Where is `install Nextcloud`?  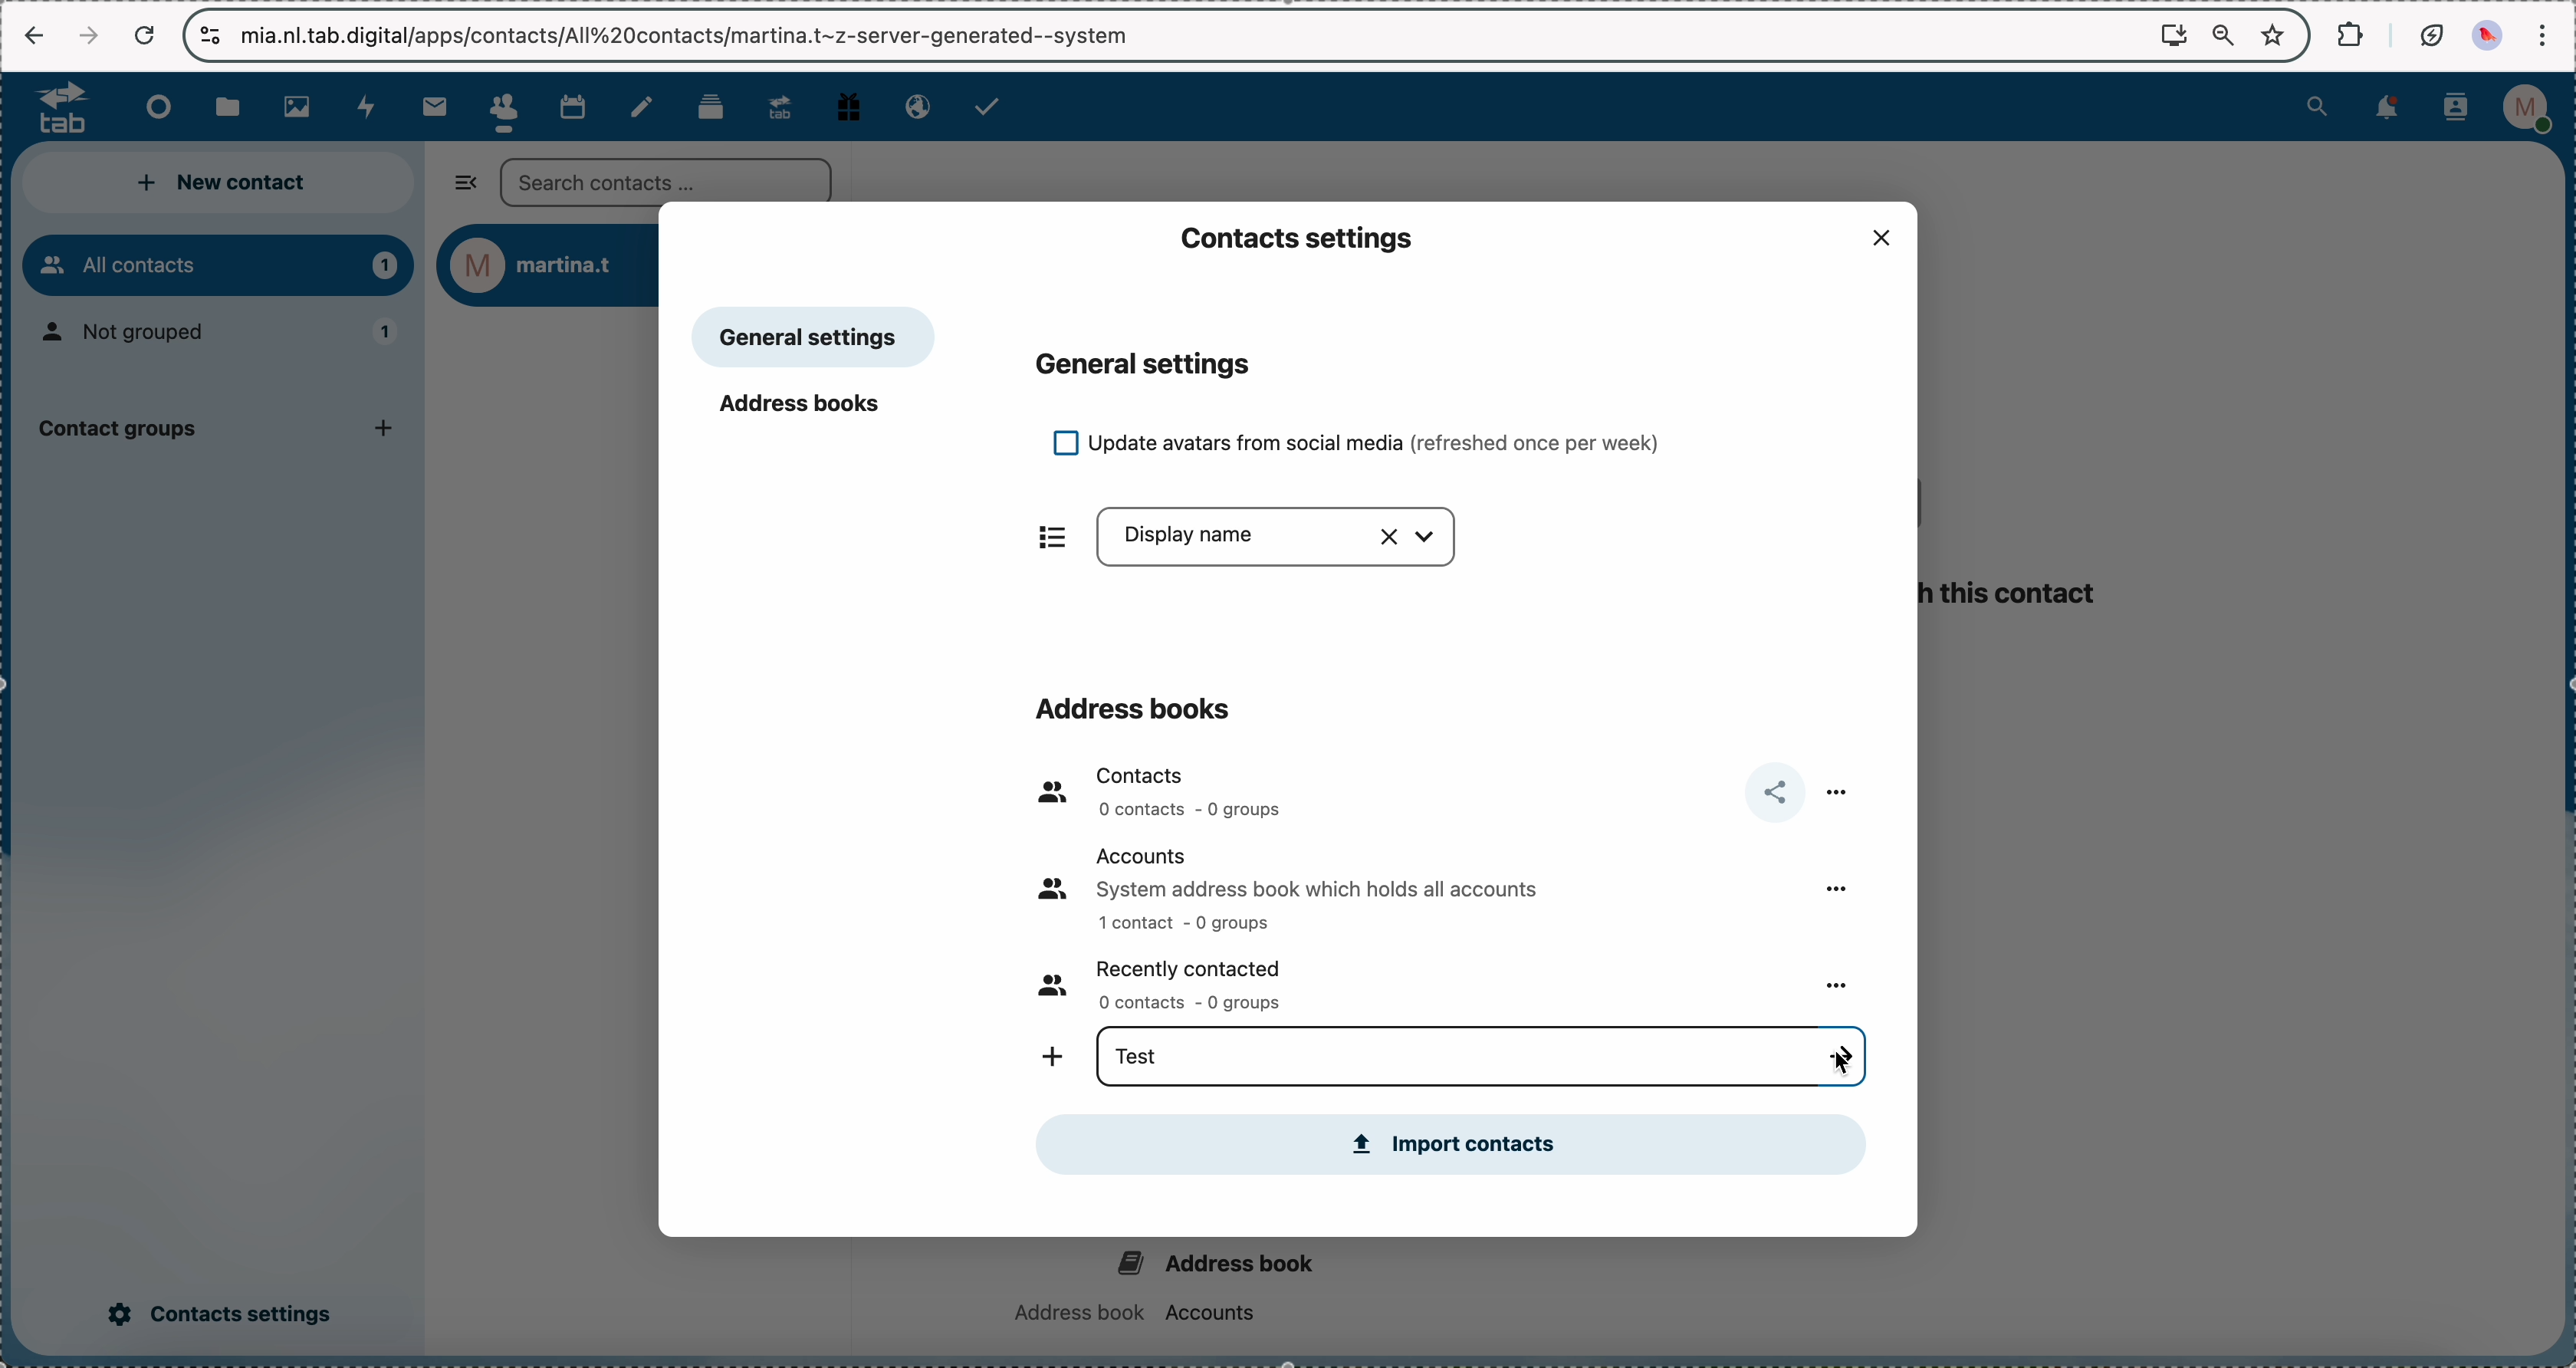
install Nextcloud is located at coordinates (2172, 35).